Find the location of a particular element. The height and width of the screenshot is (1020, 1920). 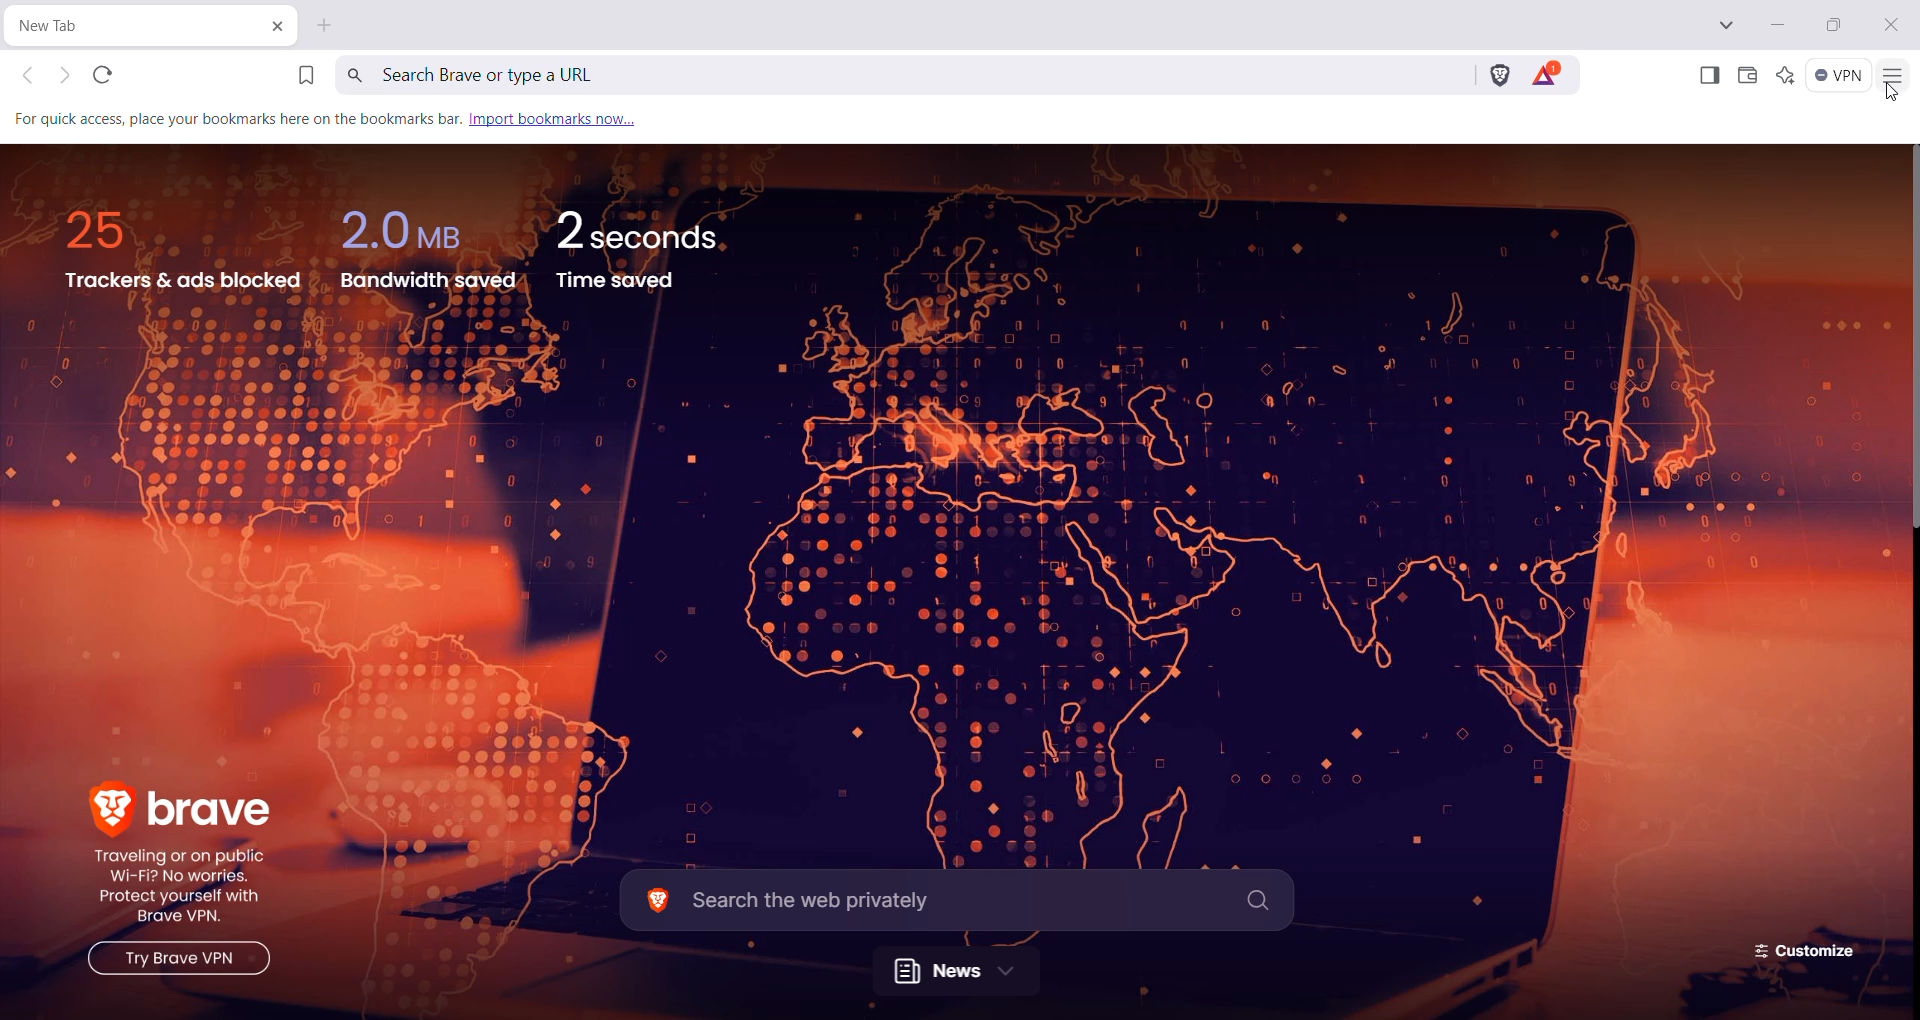

Search Tabs is located at coordinates (1725, 25).